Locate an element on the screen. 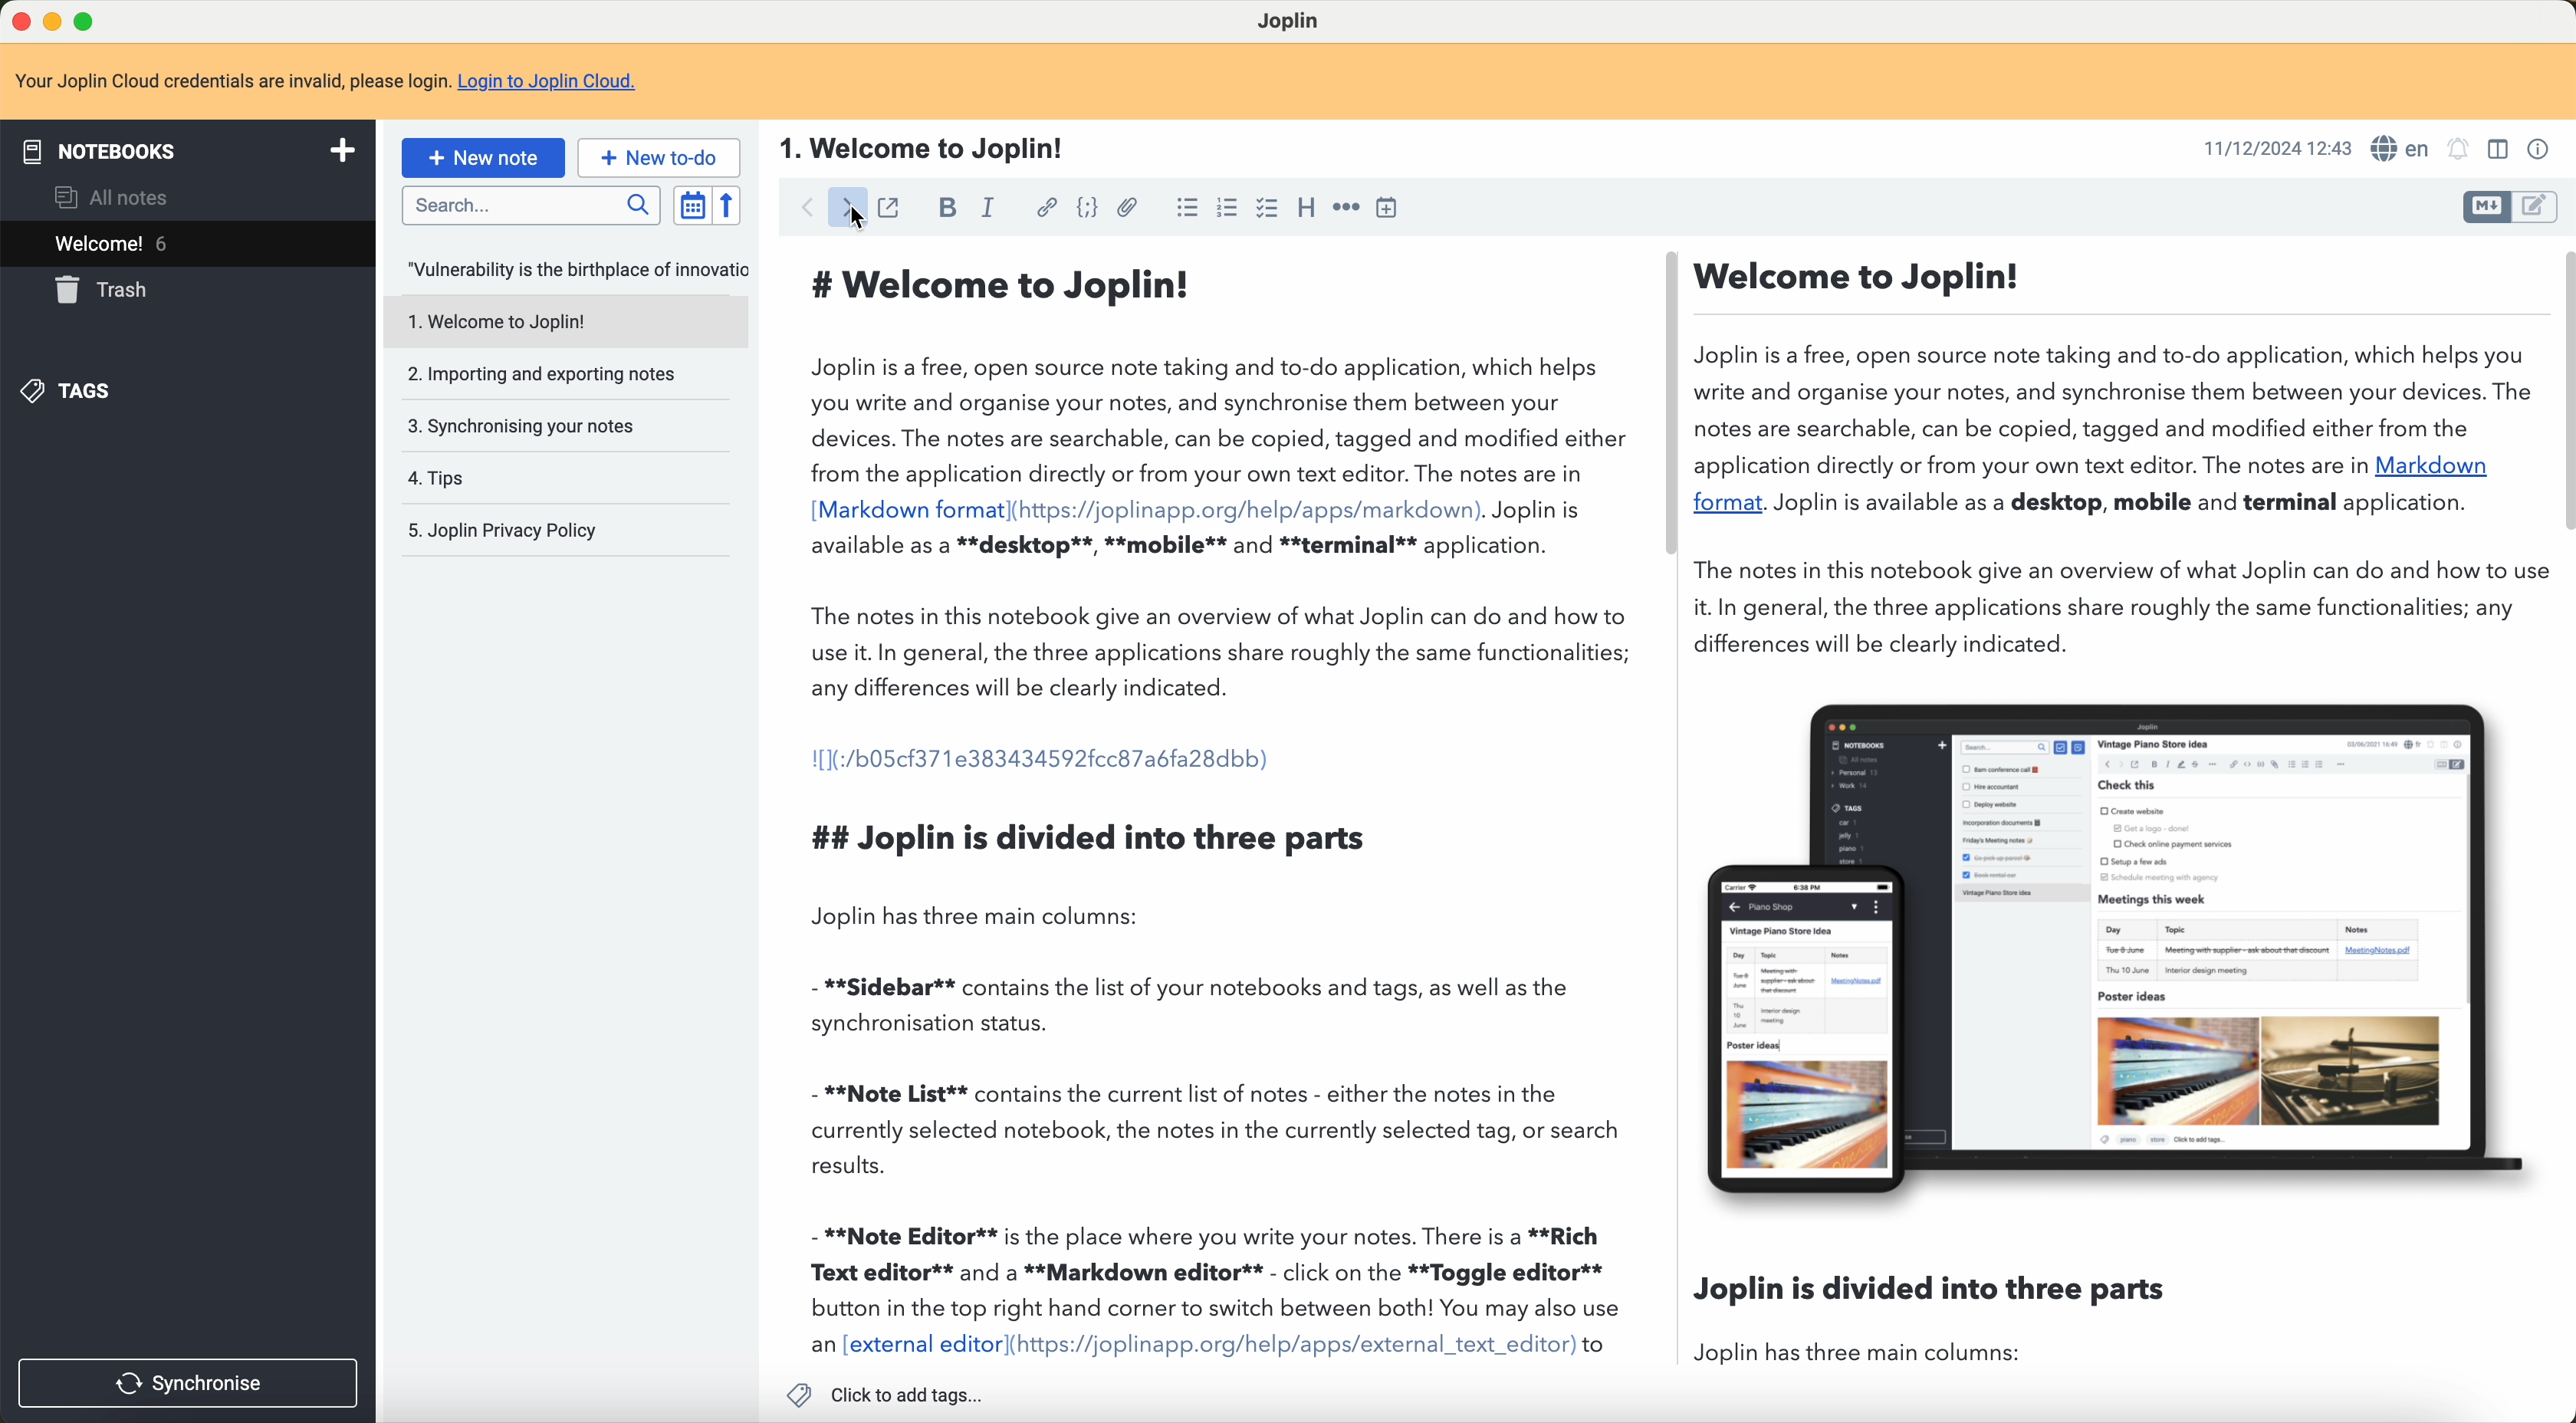  heading is located at coordinates (1304, 209).